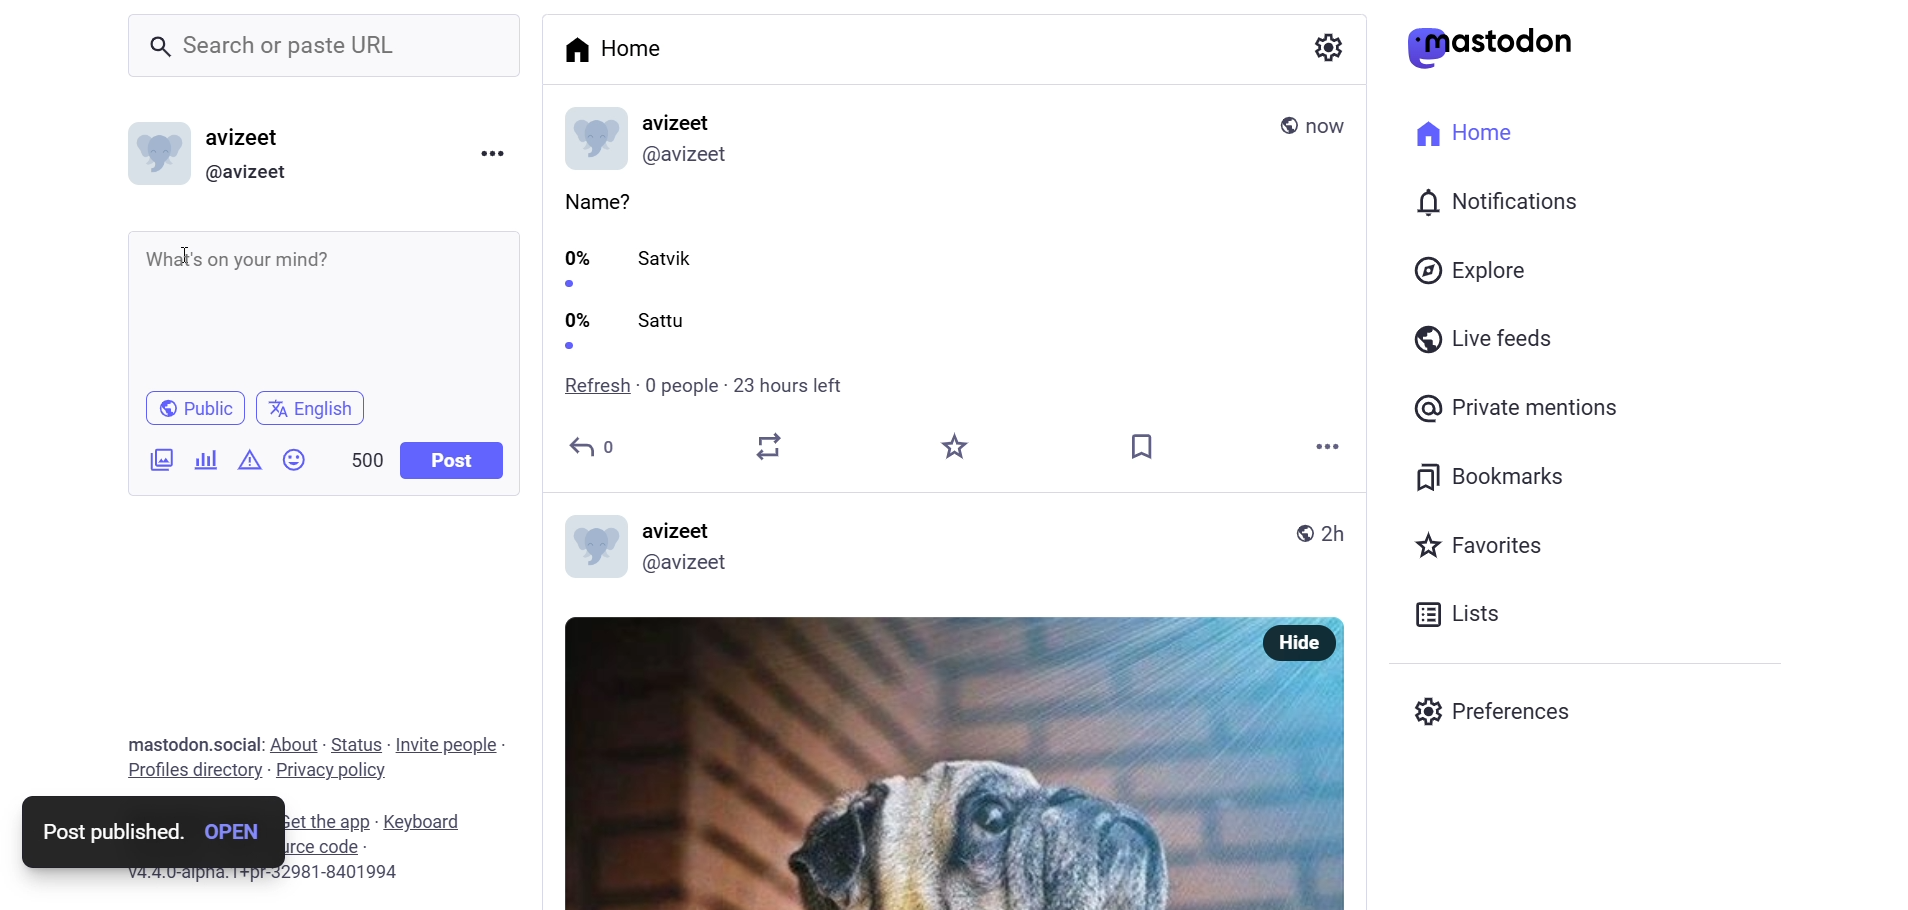  What do you see at coordinates (110, 831) in the screenshot?
I see `post published` at bounding box center [110, 831].